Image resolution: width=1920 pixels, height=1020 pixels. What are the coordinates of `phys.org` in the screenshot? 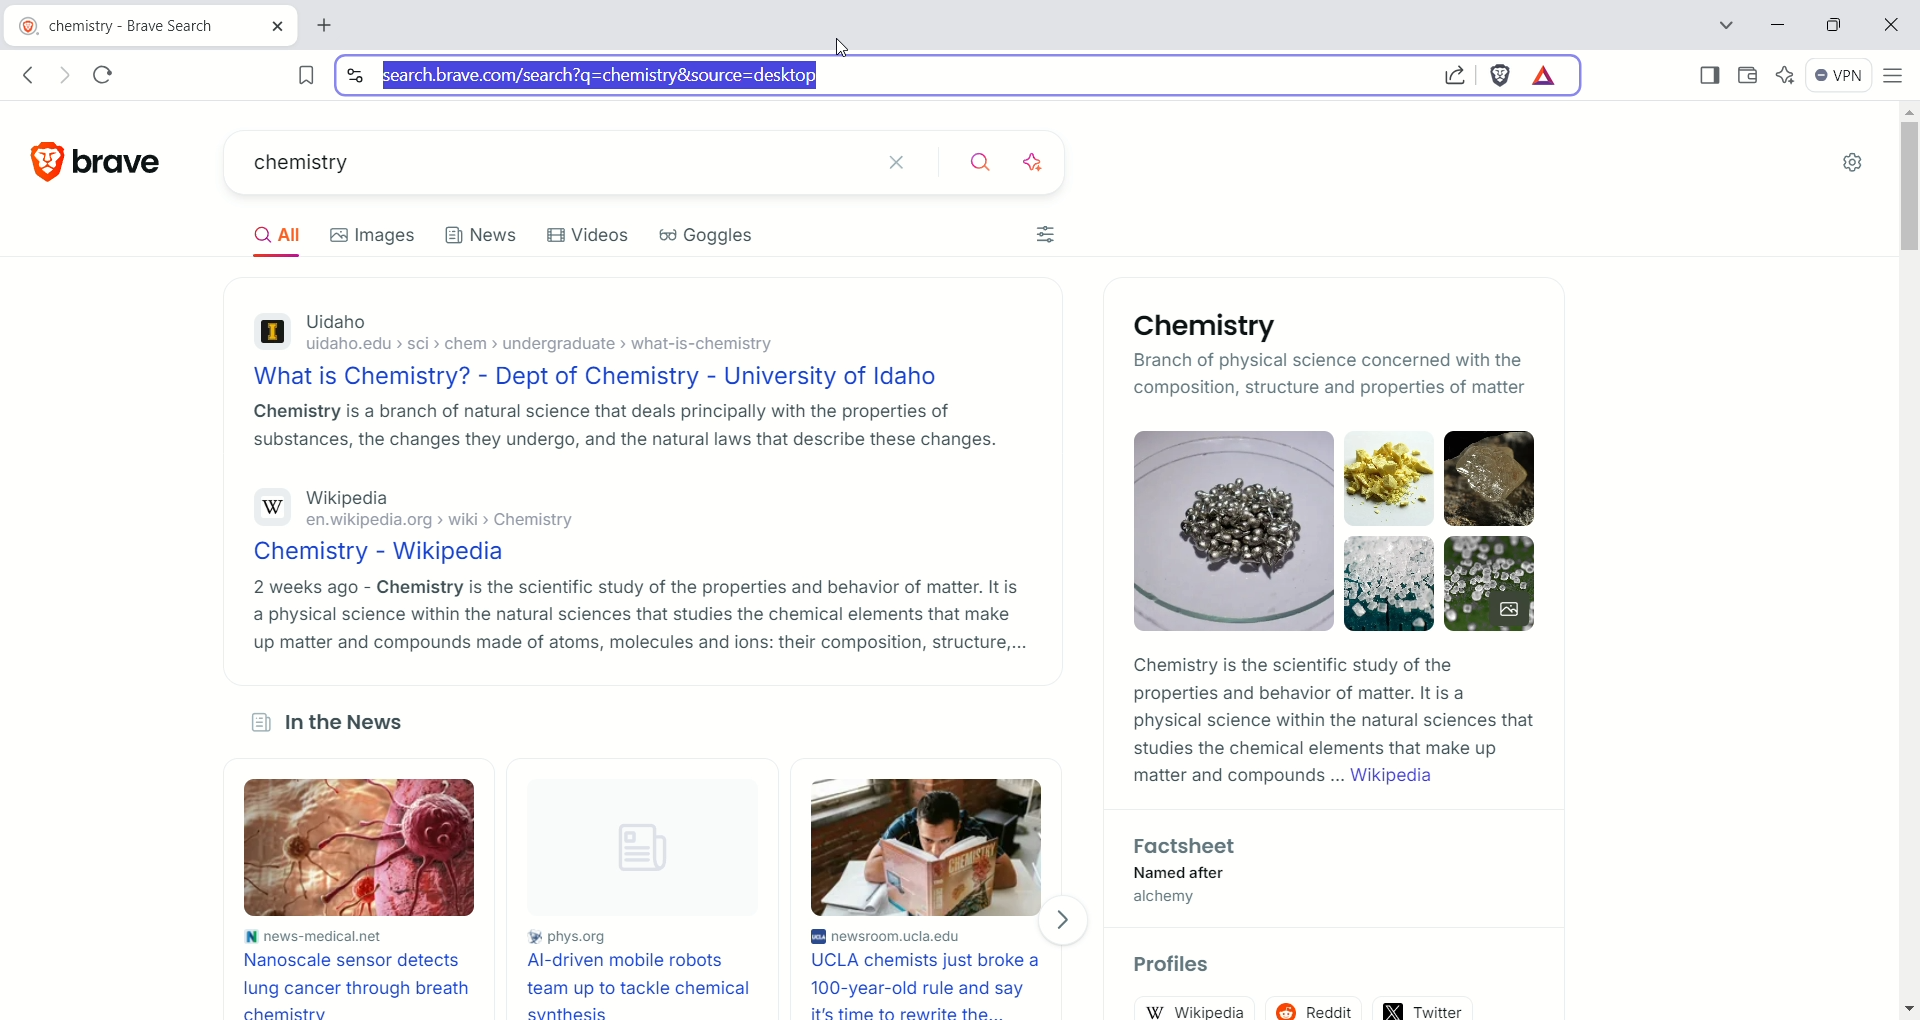 It's located at (651, 937).